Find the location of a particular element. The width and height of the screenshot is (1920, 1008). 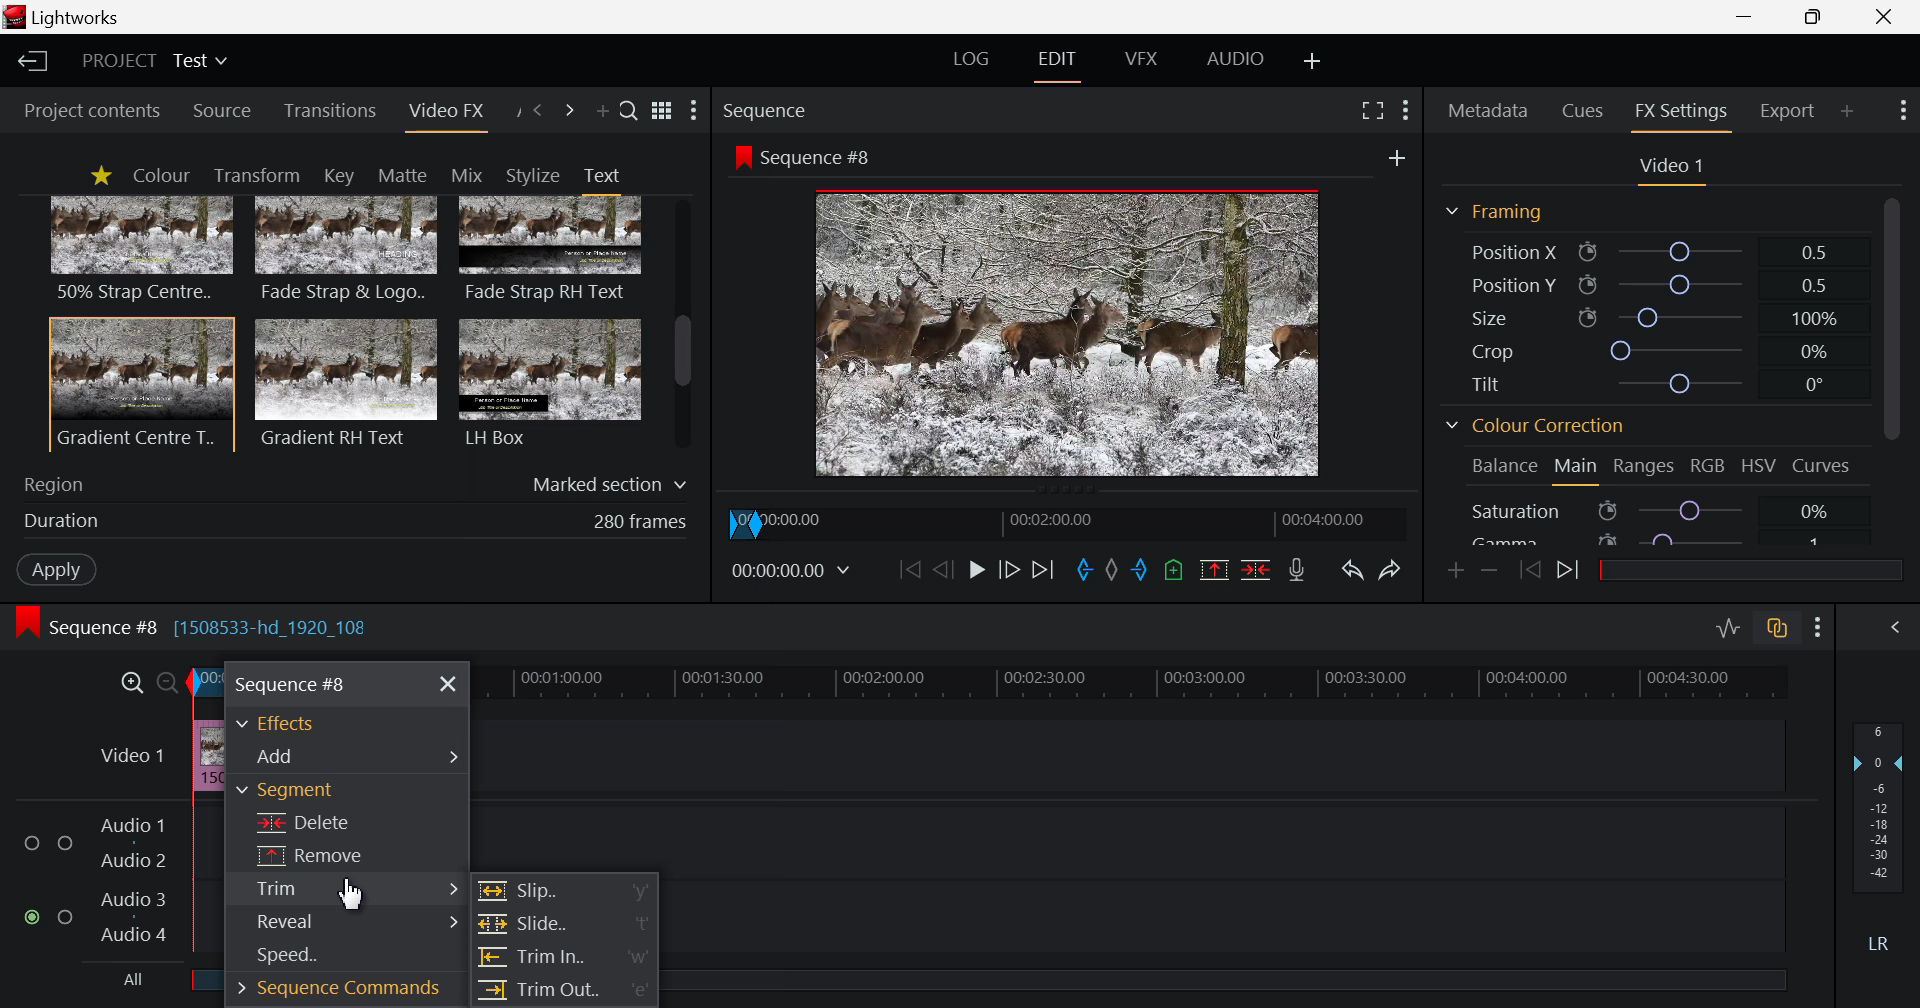

Slip is located at coordinates (566, 892).